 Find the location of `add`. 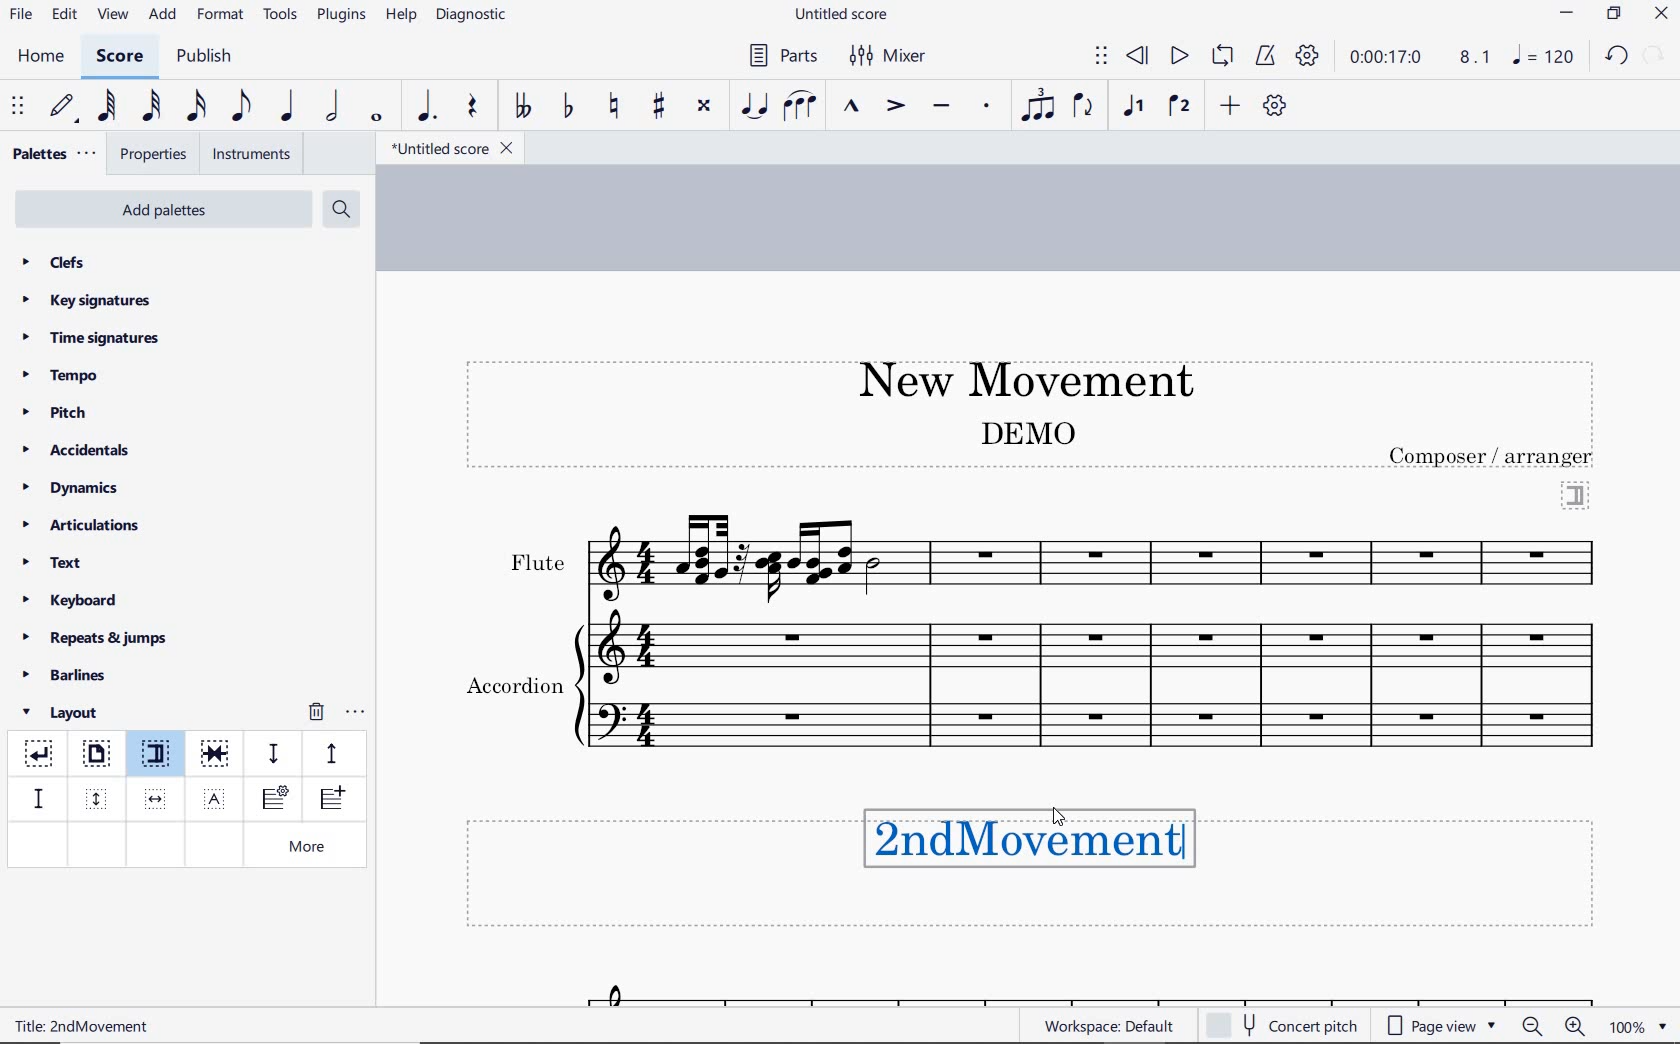

add is located at coordinates (1233, 105).